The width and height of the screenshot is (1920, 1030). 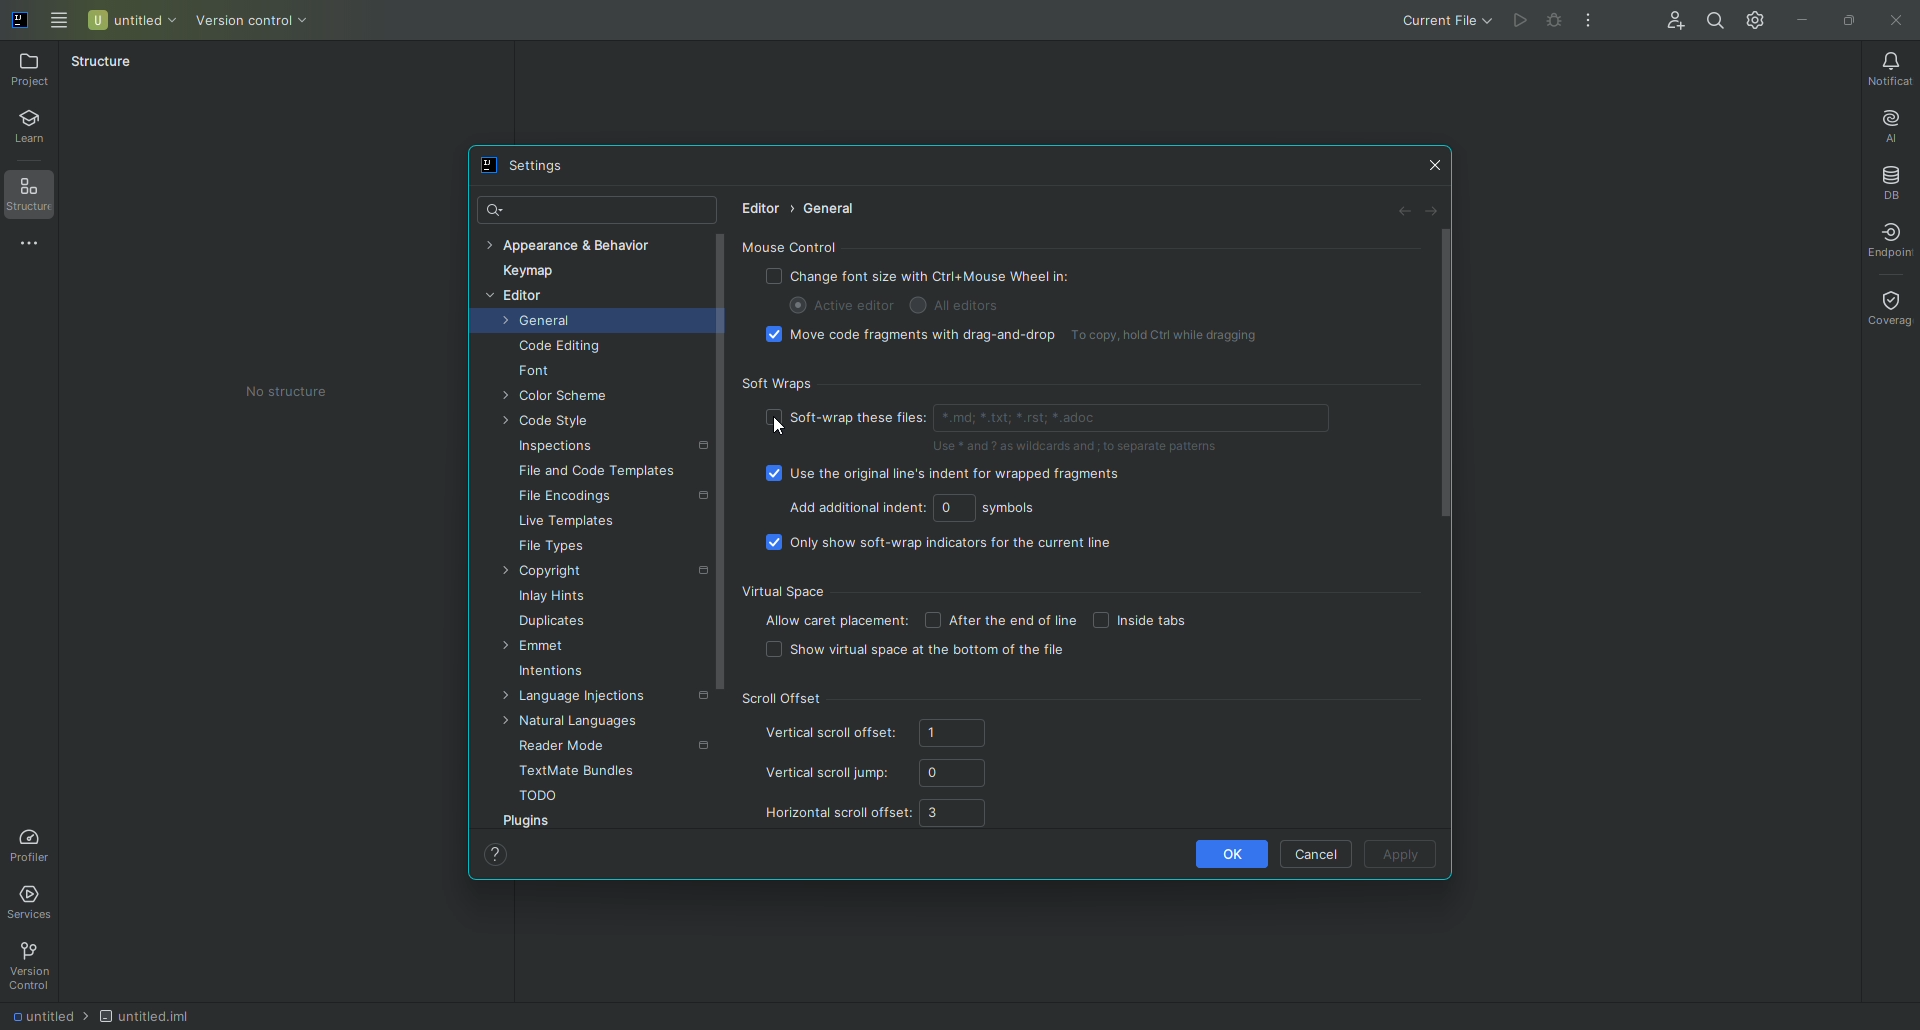 I want to click on Duplicates, so click(x=554, y=622).